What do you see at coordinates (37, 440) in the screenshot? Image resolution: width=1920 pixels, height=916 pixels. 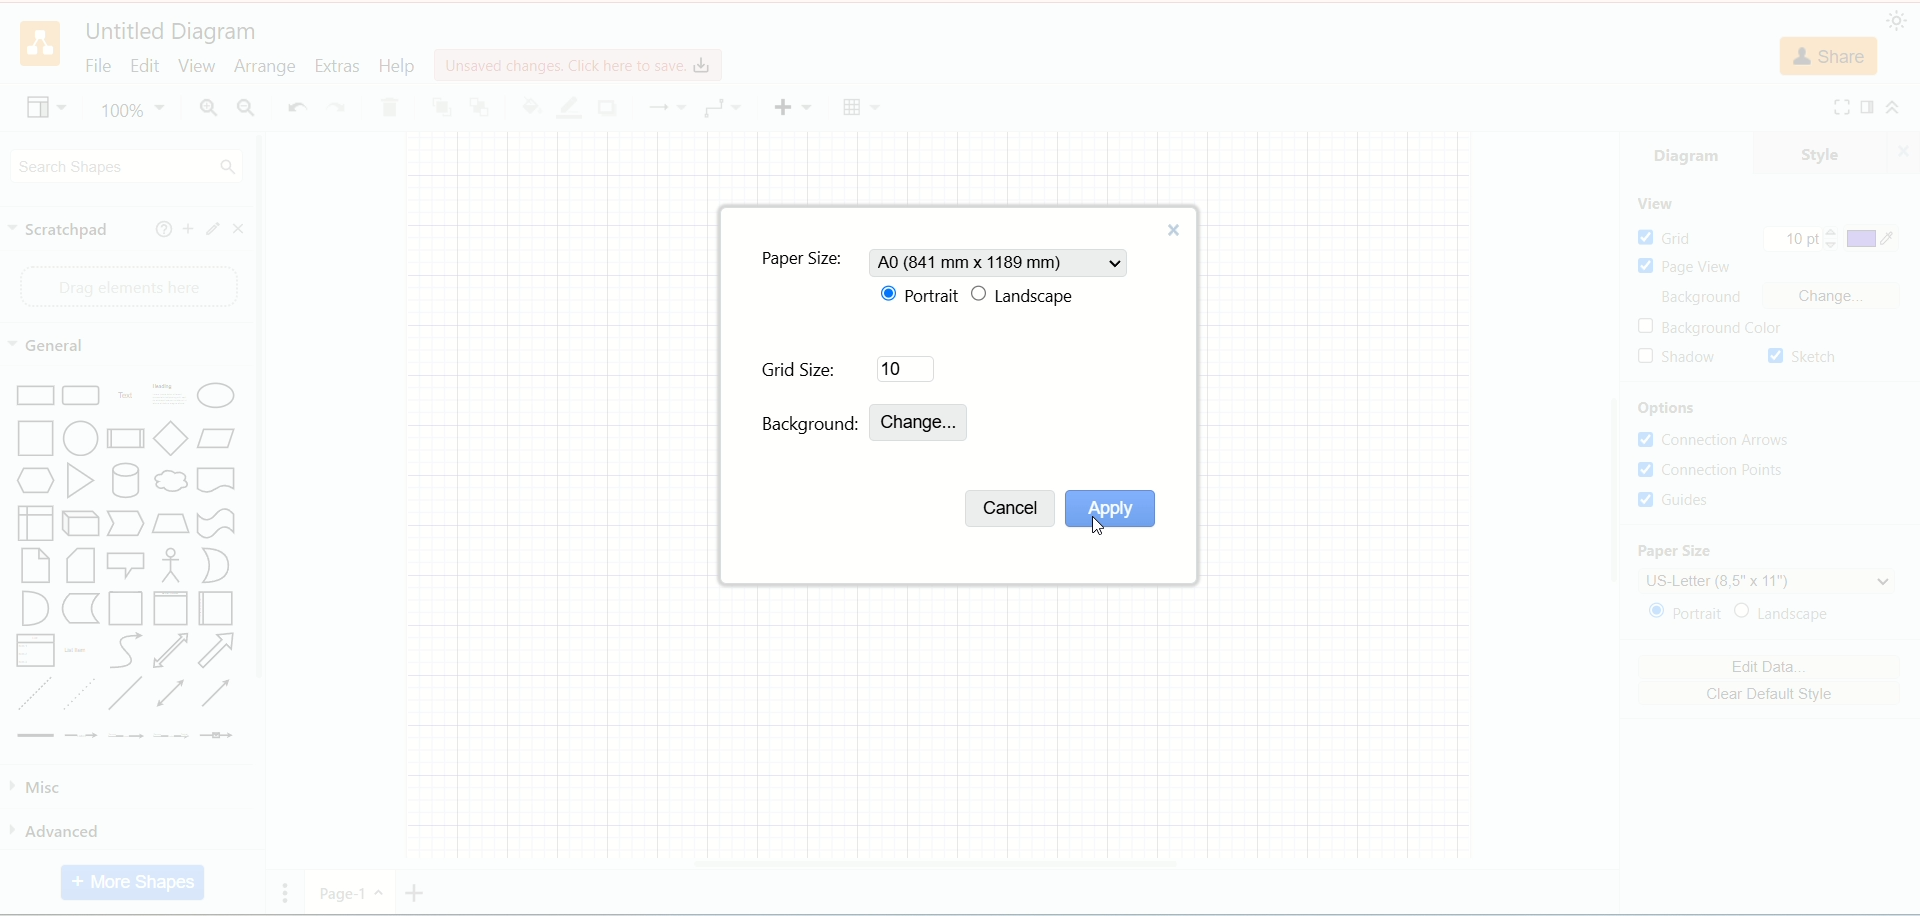 I see `Square` at bounding box center [37, 440].